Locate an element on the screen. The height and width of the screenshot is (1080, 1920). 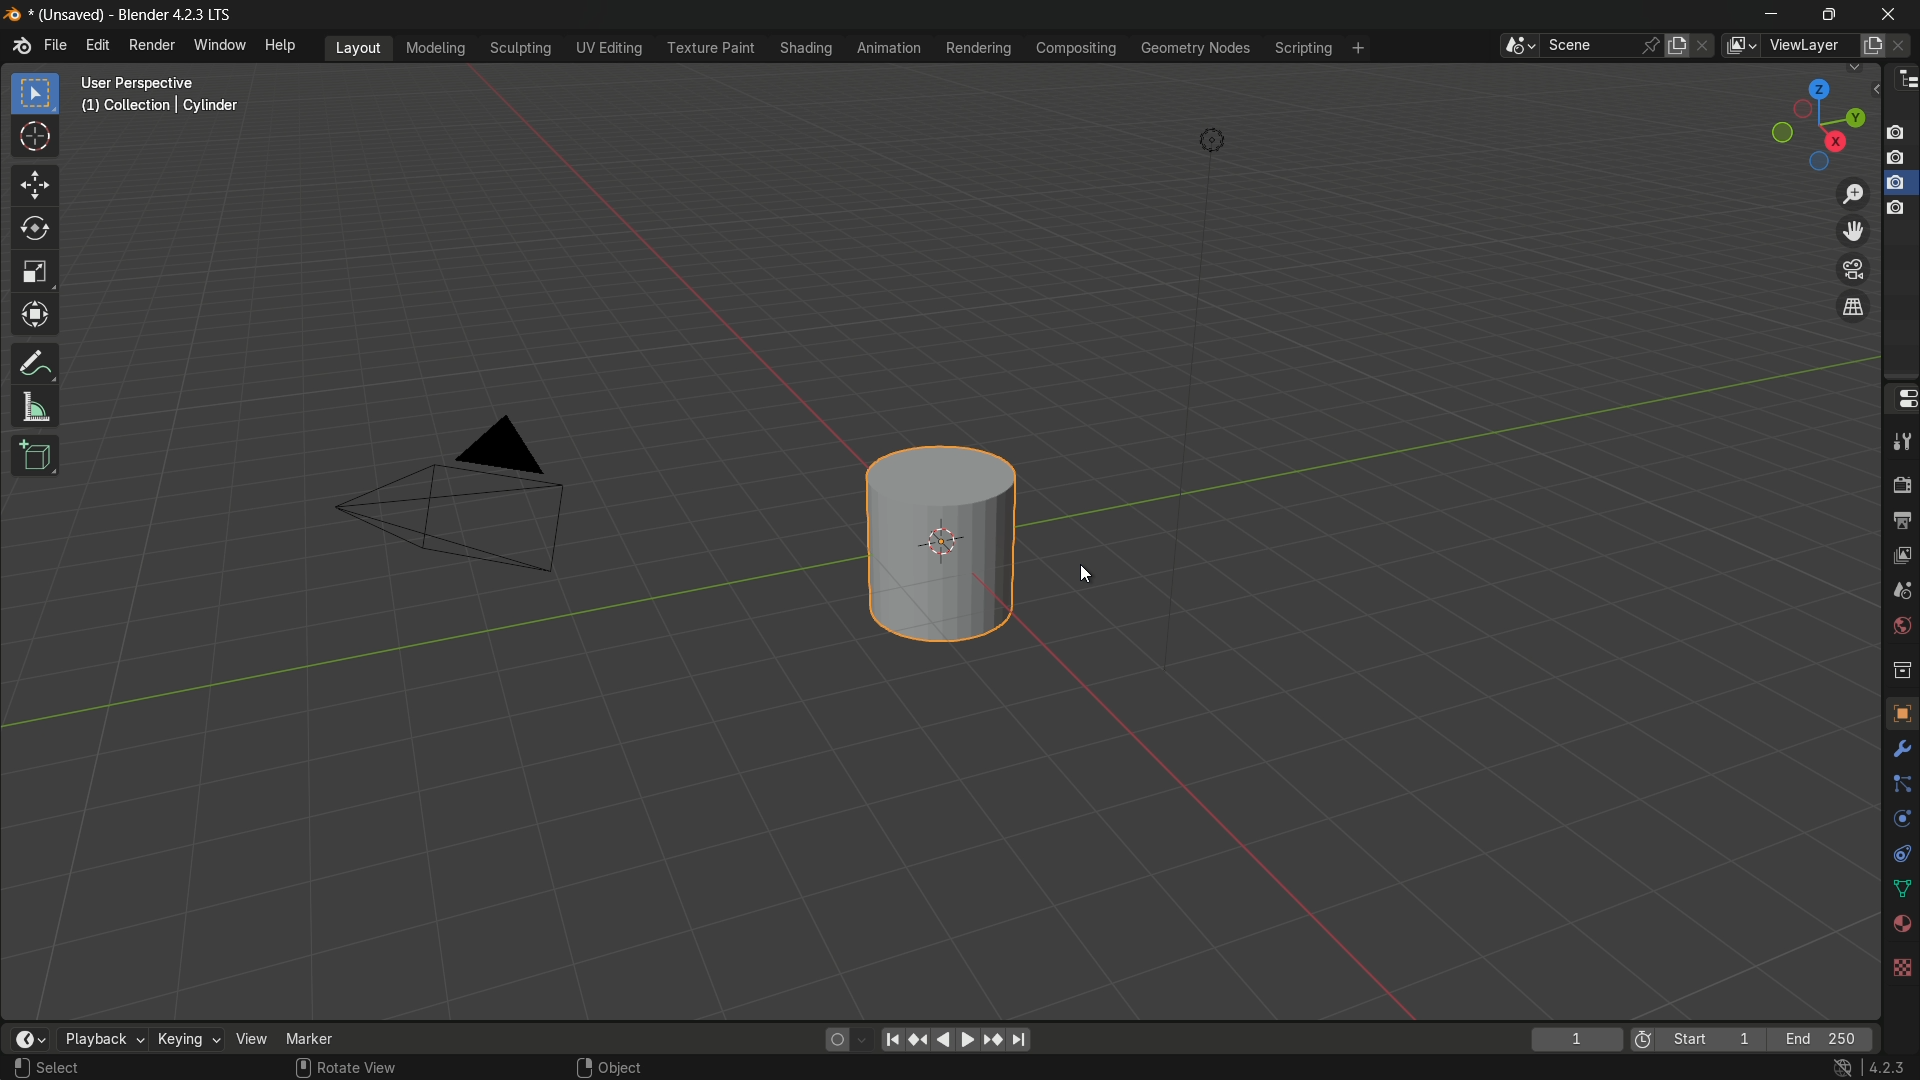
window menu is located at coordinates (221, 47).